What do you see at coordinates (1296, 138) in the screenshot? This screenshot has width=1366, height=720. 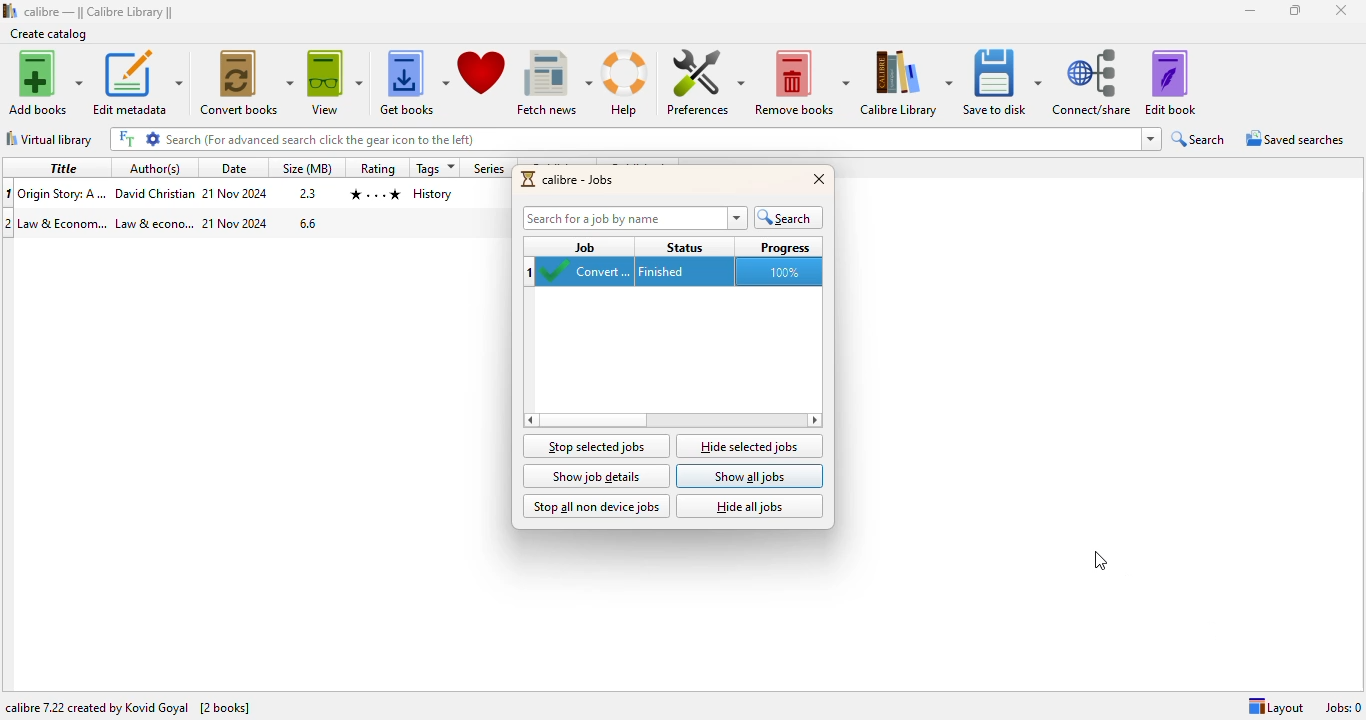 I see `saved searches` at bounding box center [1296, 138].